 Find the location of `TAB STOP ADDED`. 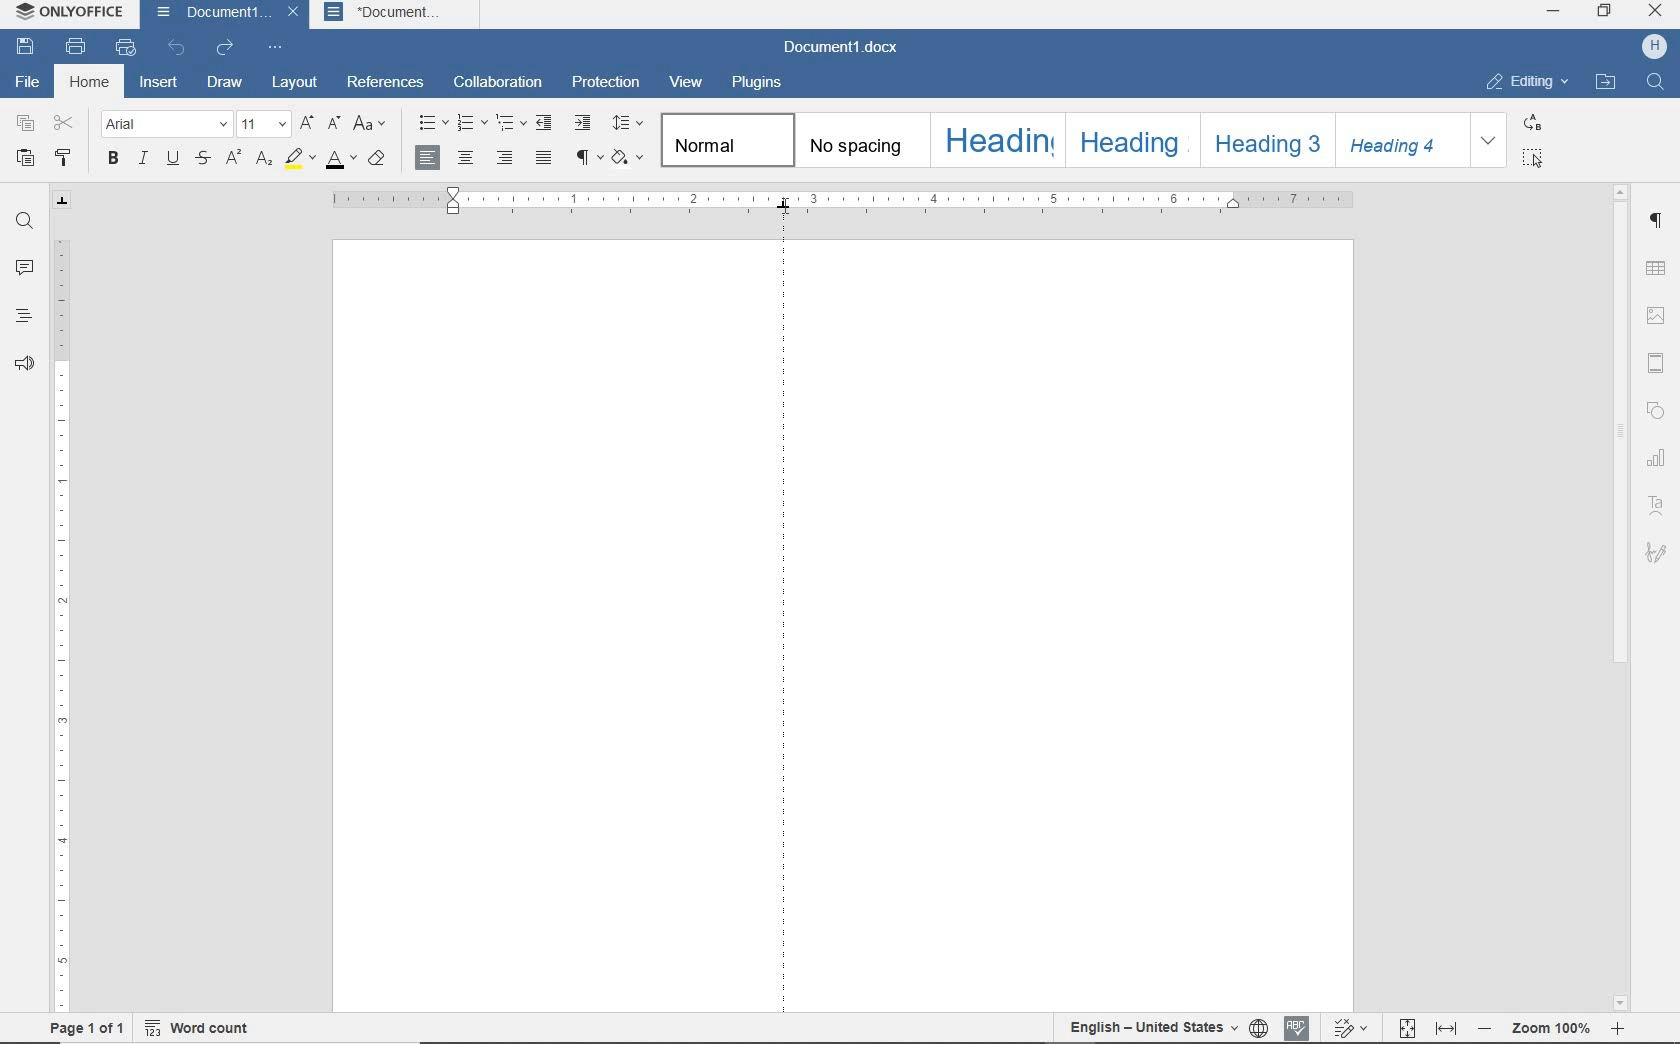

TAB STOP ADDED is located at coordinates (784, 614).